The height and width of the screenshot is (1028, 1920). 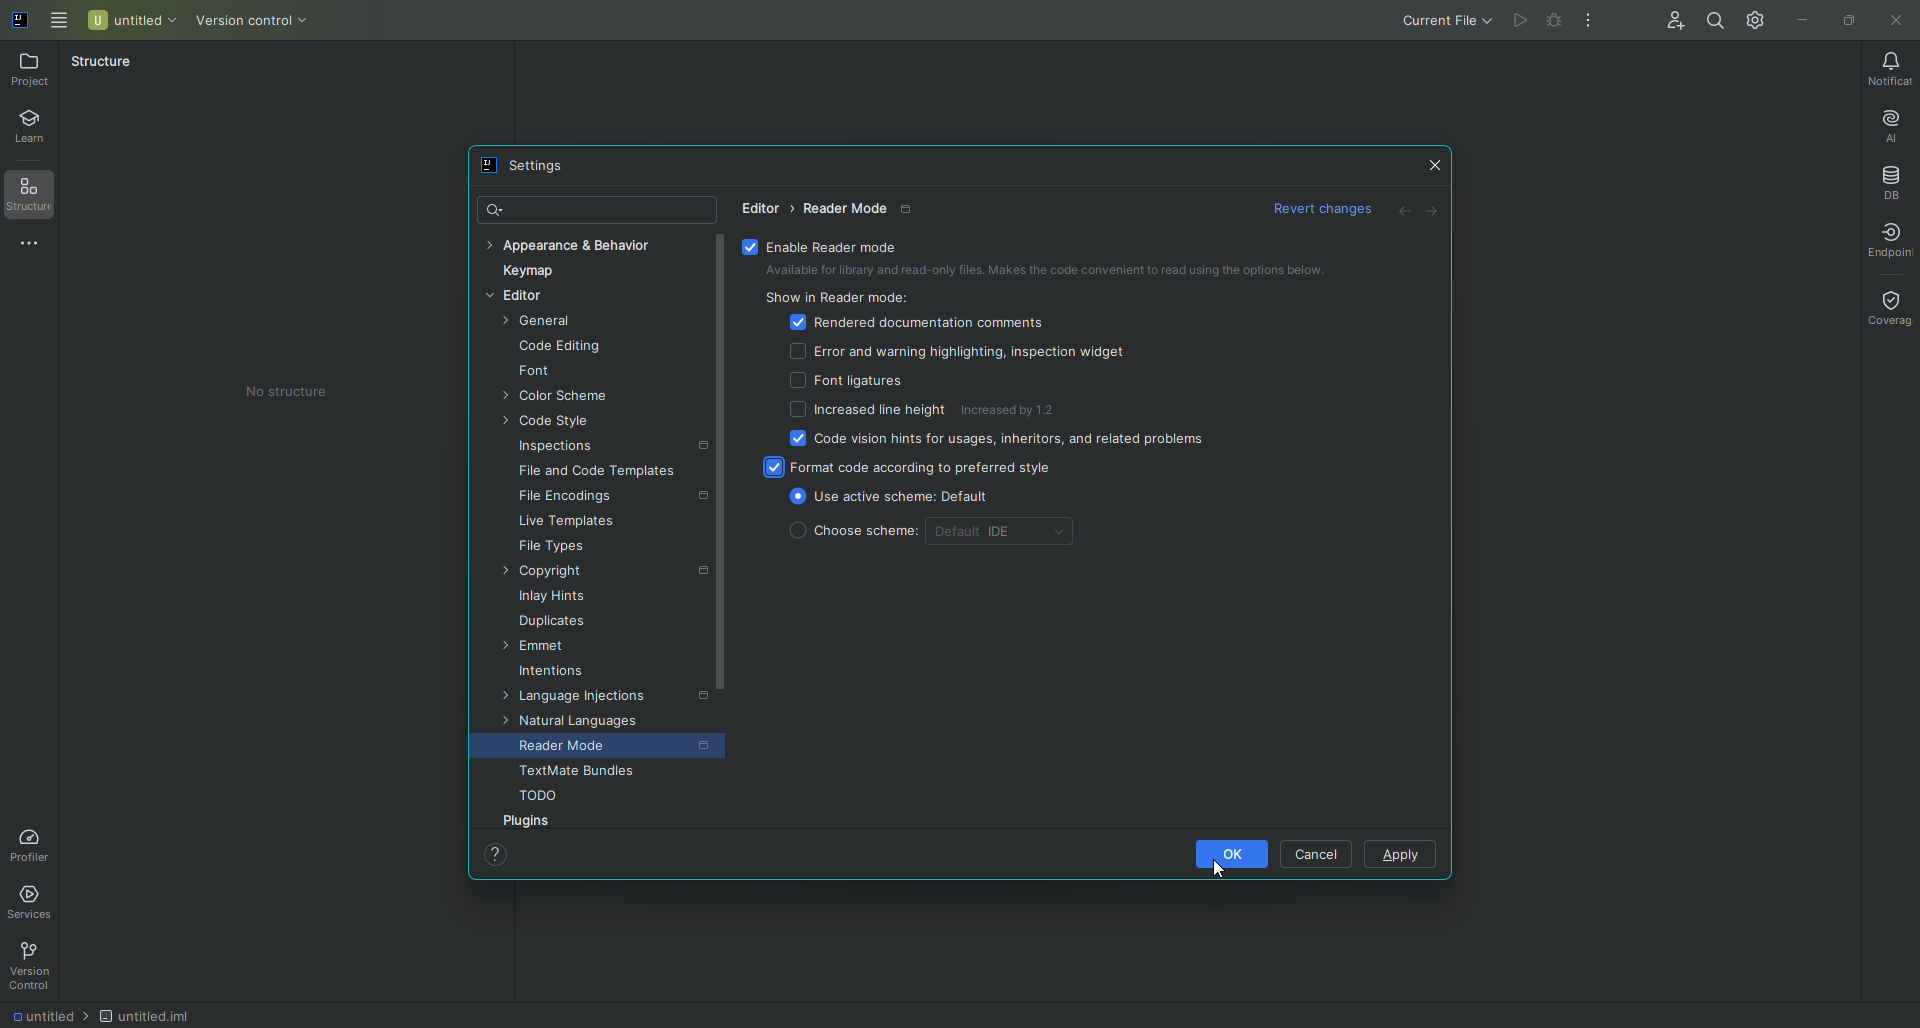 I want to click on Language Injections, so click(x=596, y=699).